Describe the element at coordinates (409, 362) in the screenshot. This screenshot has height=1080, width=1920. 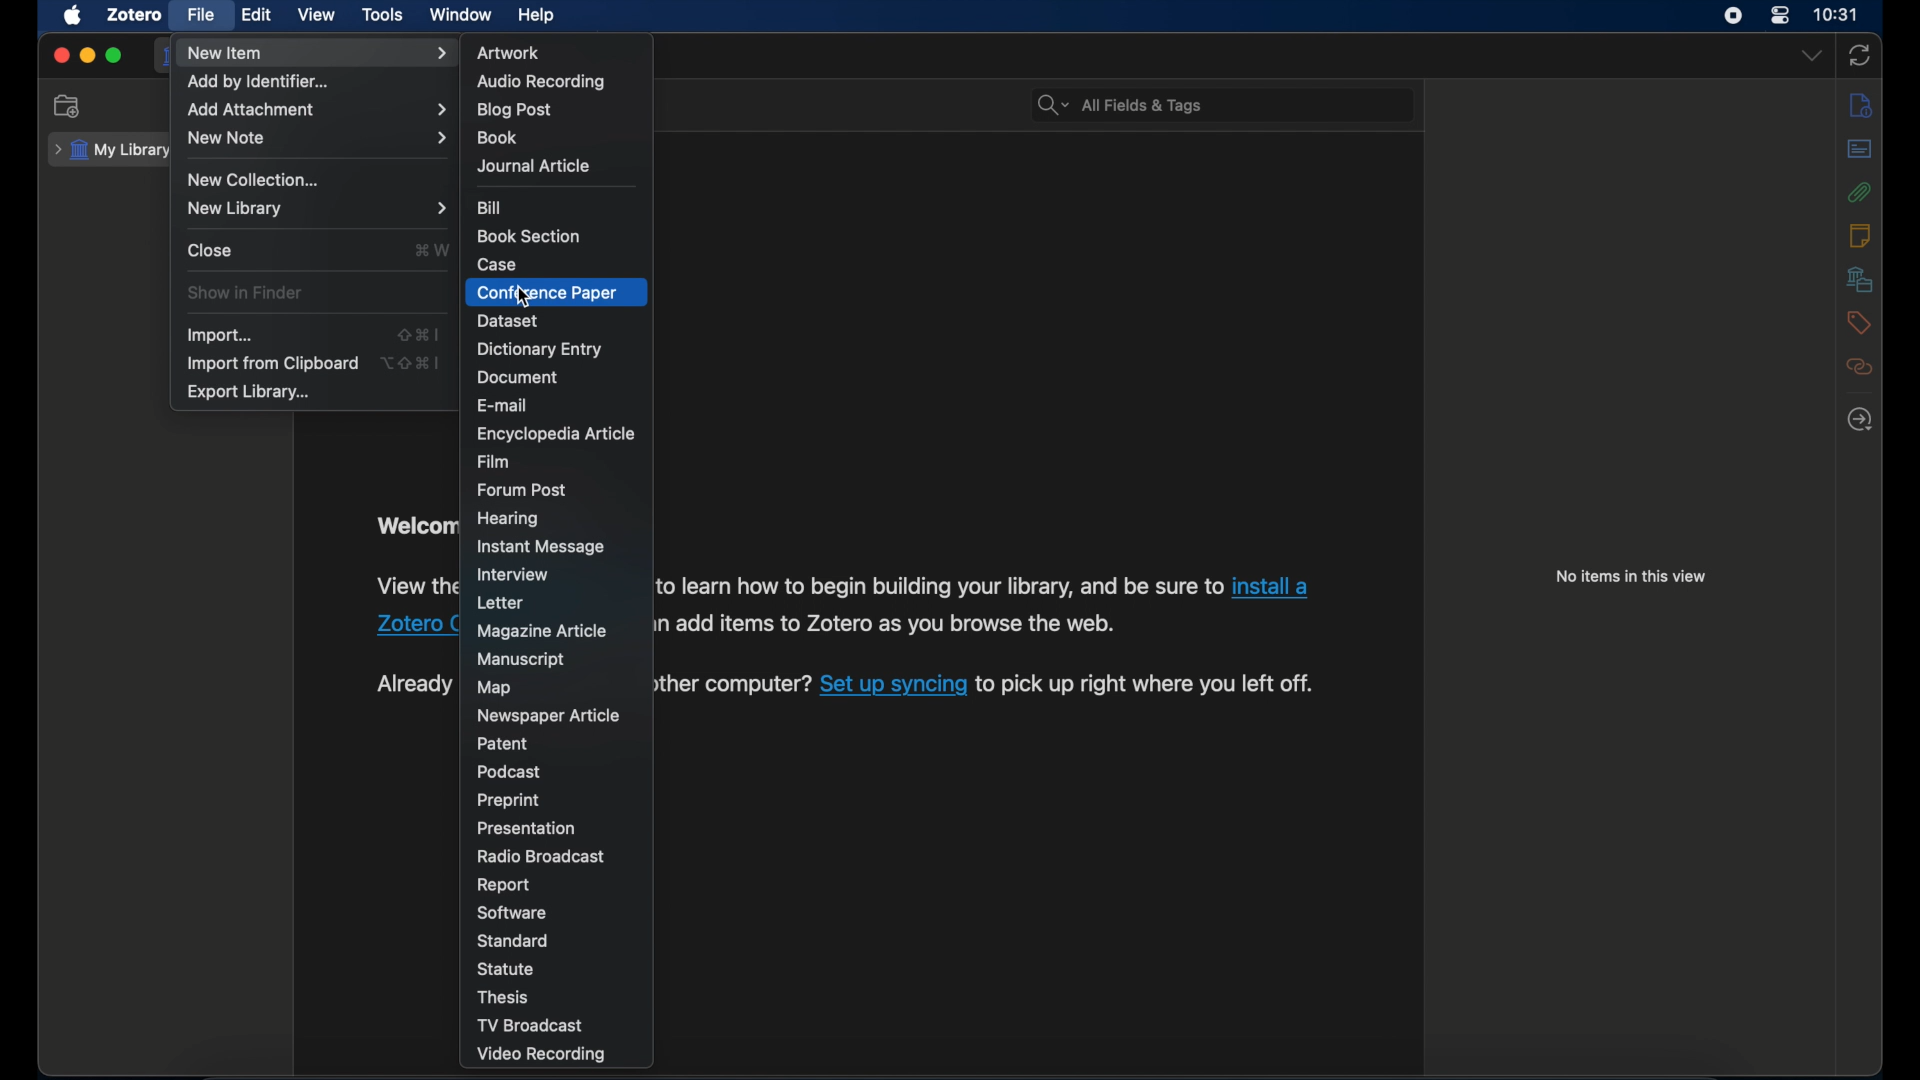
I see `shortcut` at that location.